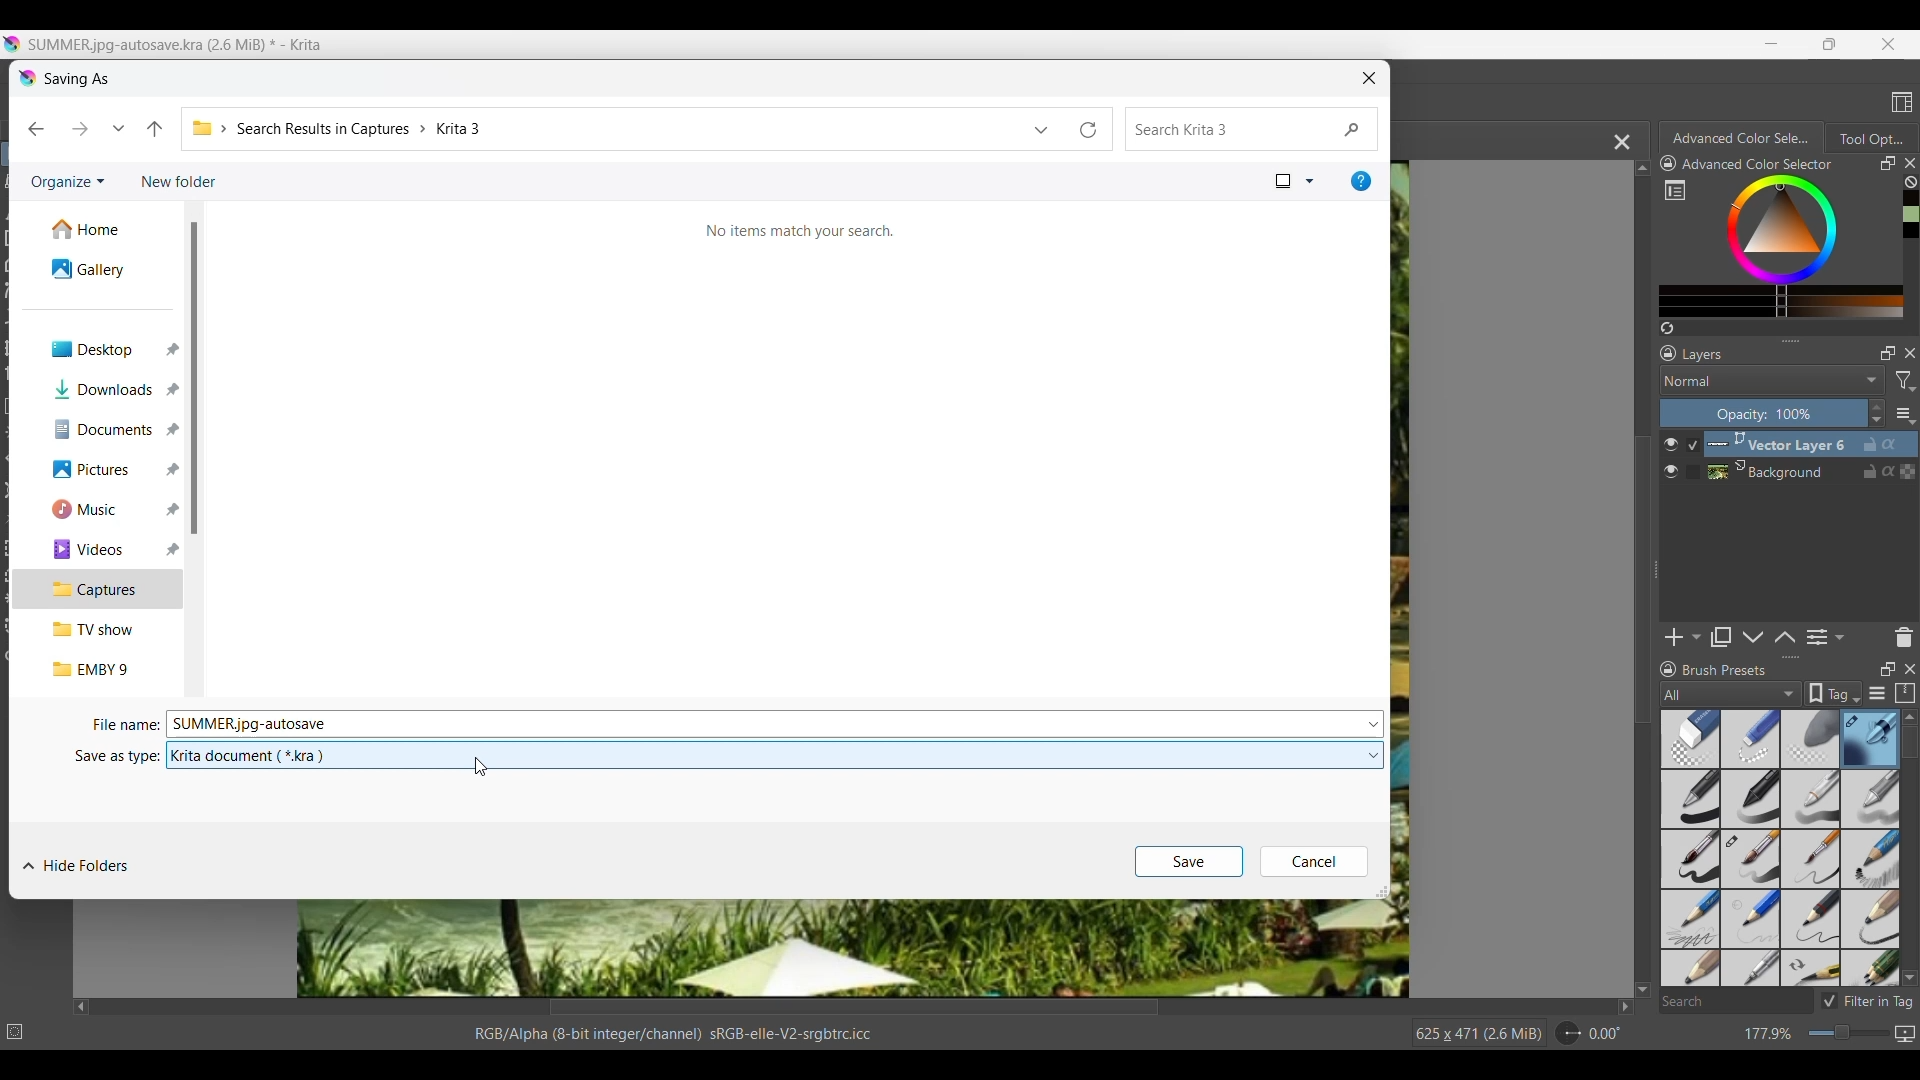  Describe the element at coordinates (98, 390) in the screenshot. I see `Downloads folder` at that location.